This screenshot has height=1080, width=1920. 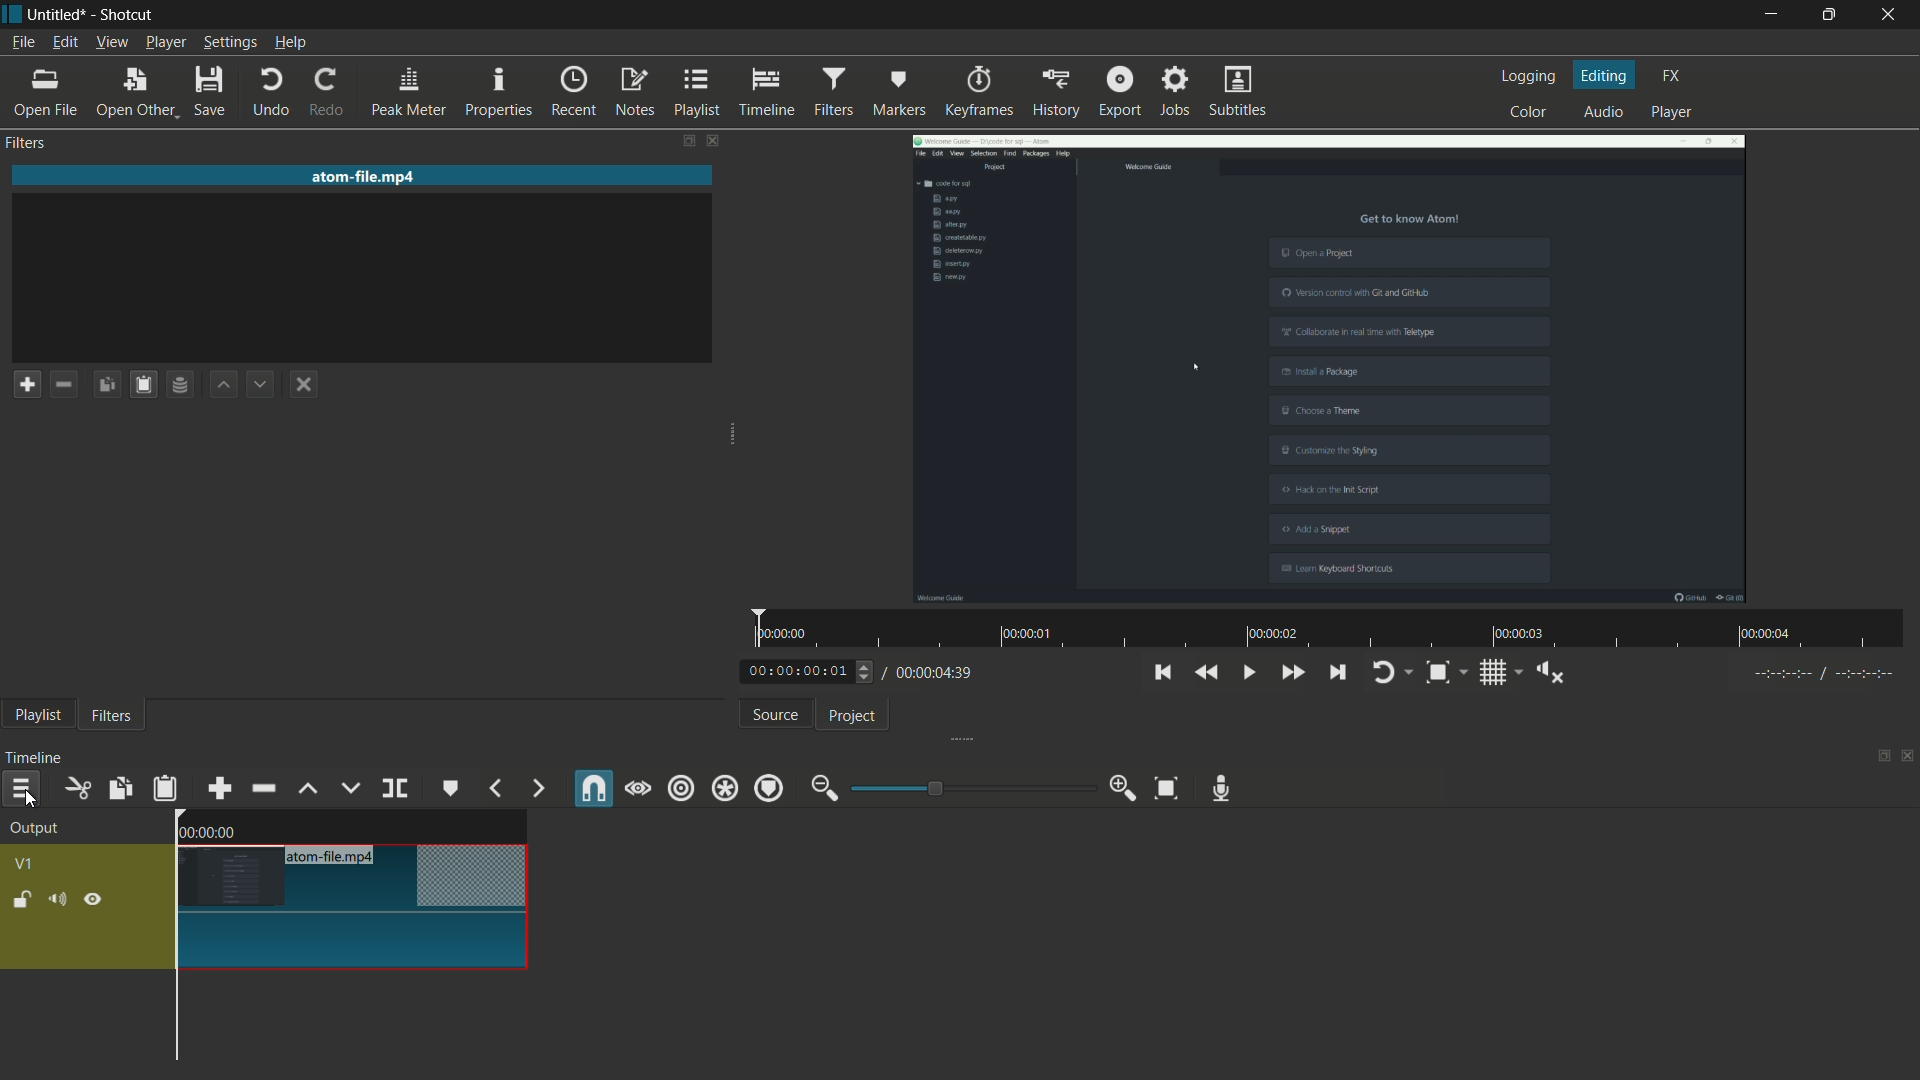 I want to click on keyframes, so click(x=979, y=90).